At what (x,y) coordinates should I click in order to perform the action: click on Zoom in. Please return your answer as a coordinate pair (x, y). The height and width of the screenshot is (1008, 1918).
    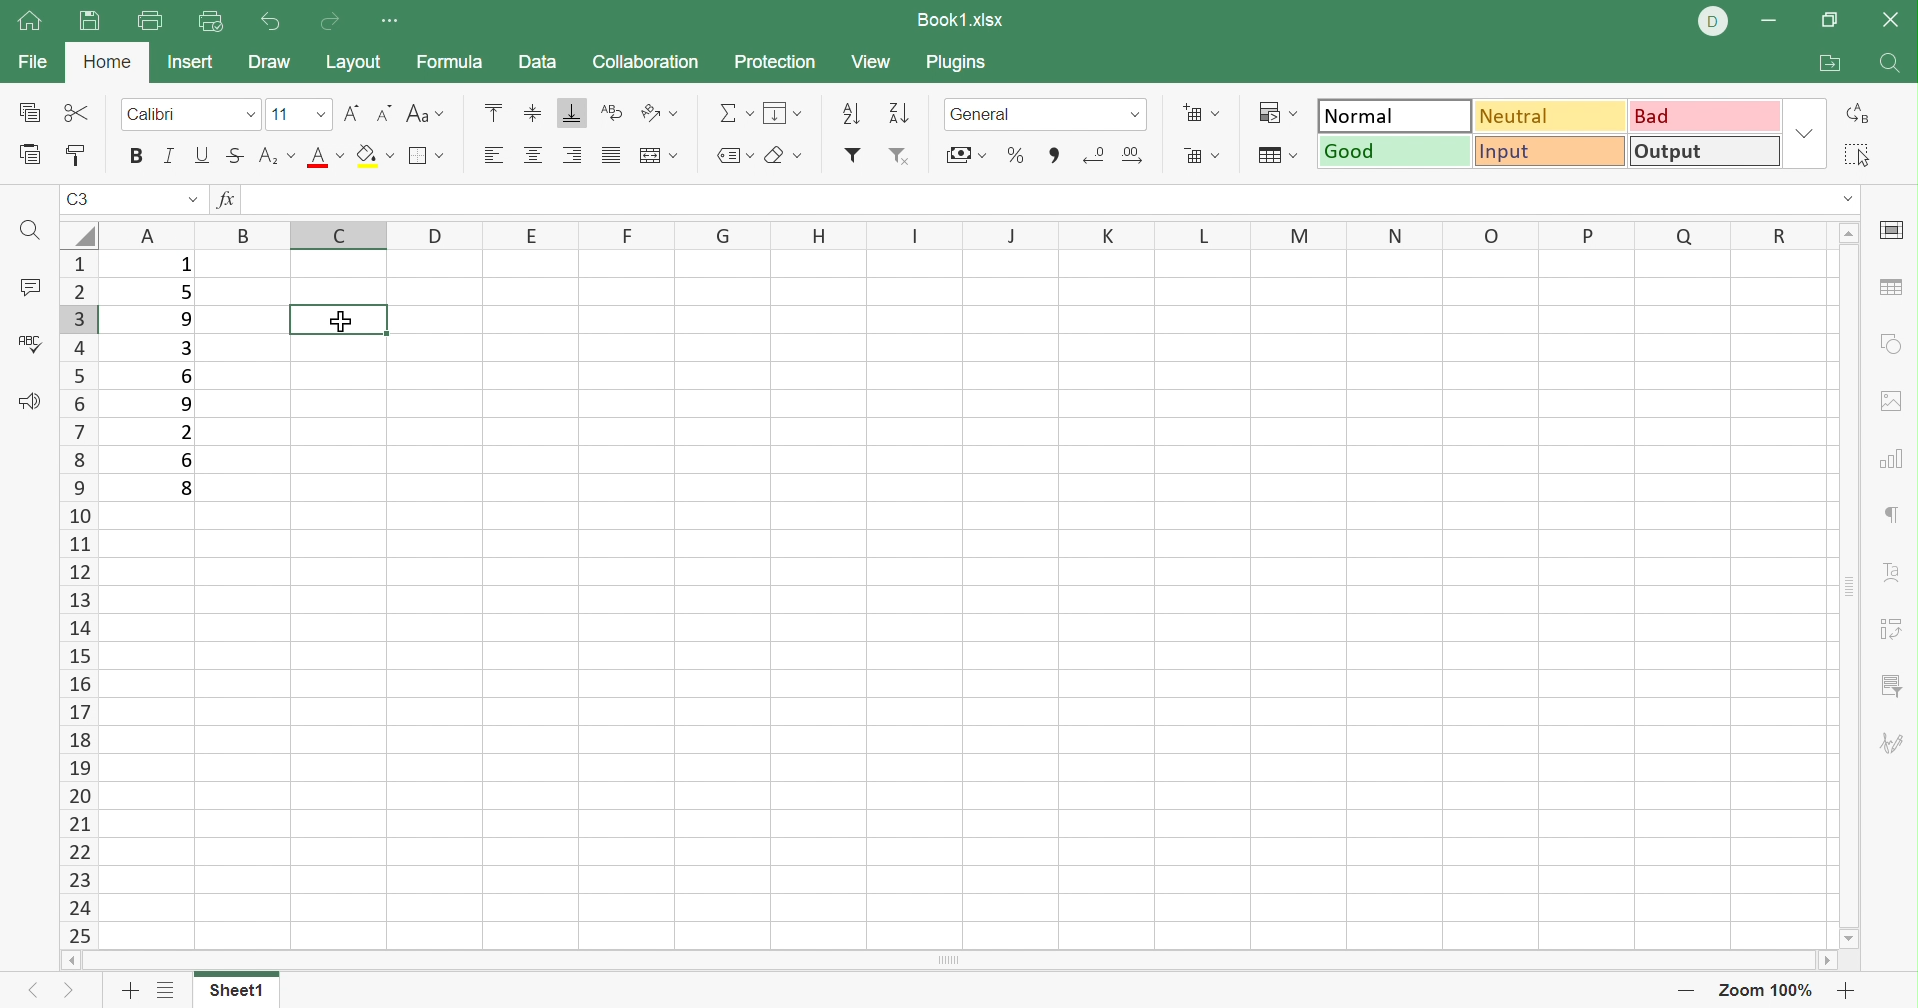
    Looking at the image, I should click on (1678, 989).